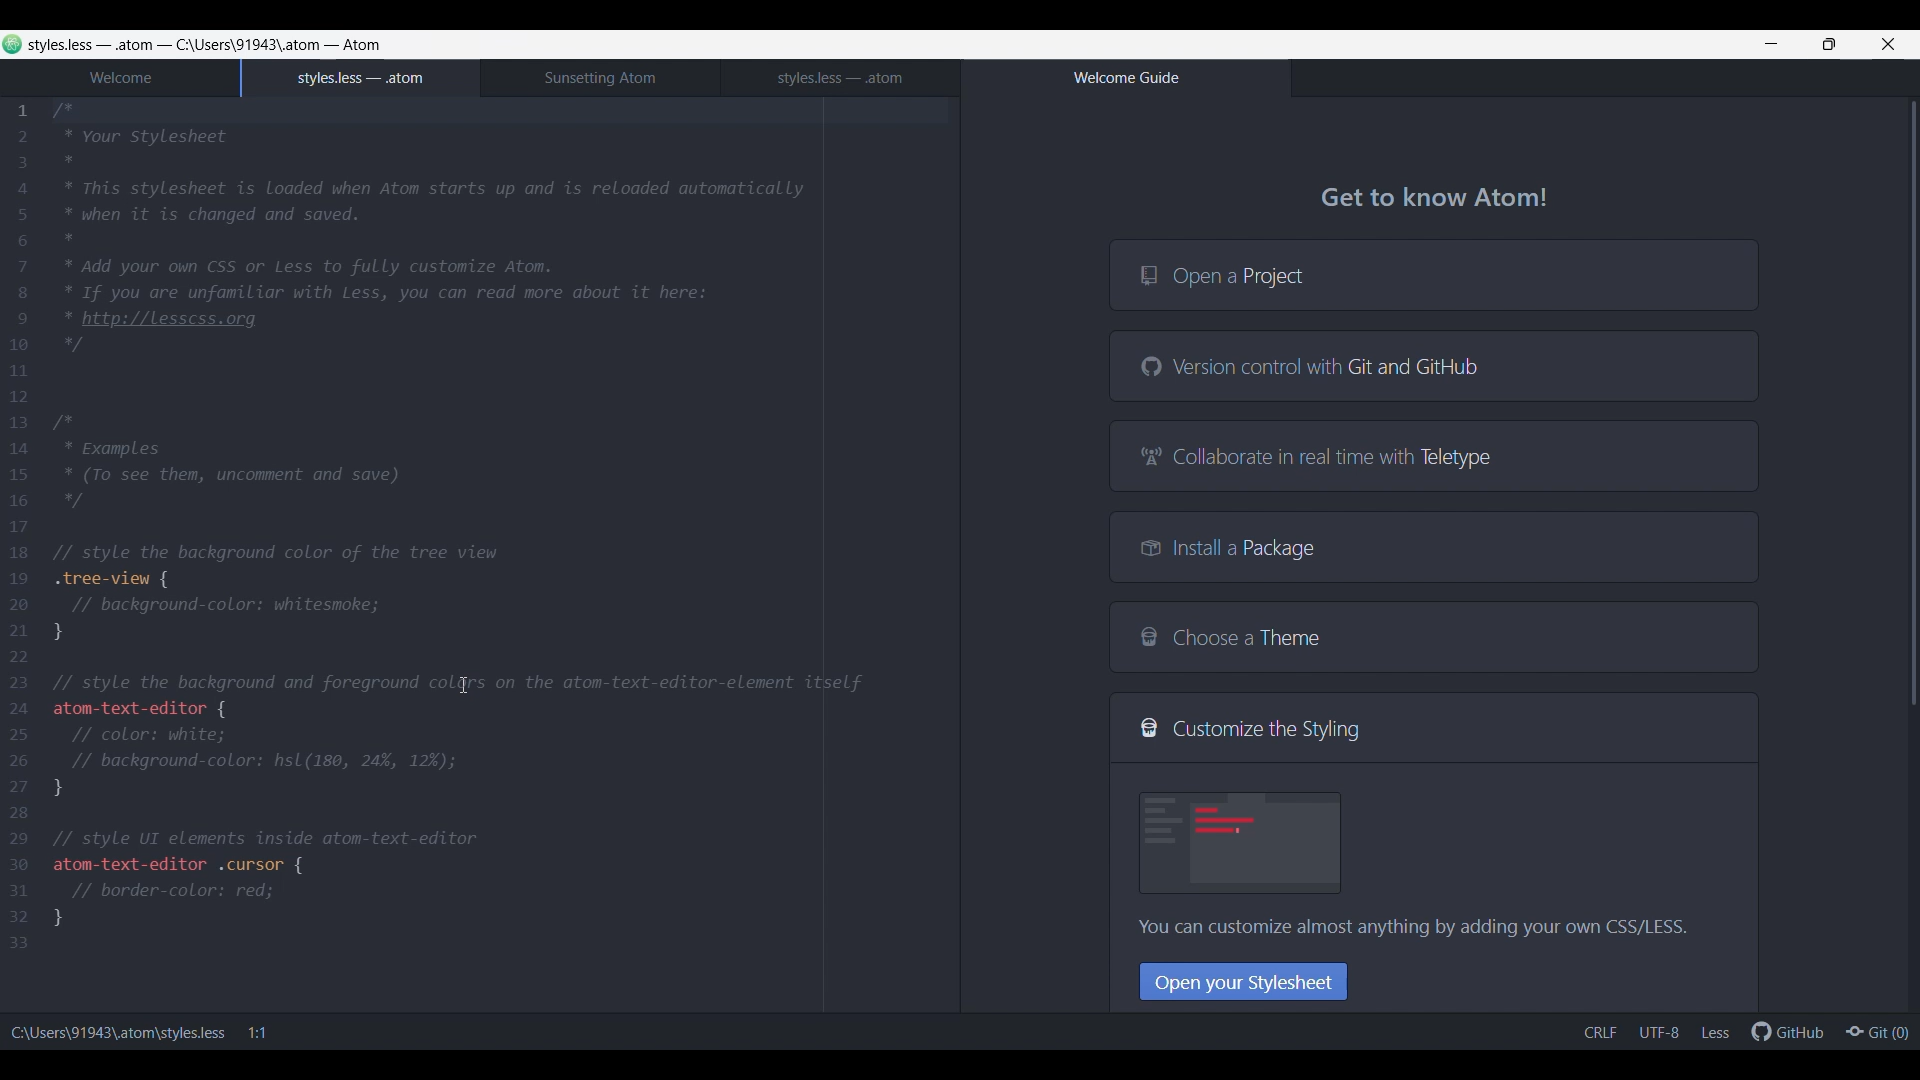  What do you see at coordinates (1125, 78) in the screenshot?
I see `Welcome guide tab` at bounding box center [1125, 78].